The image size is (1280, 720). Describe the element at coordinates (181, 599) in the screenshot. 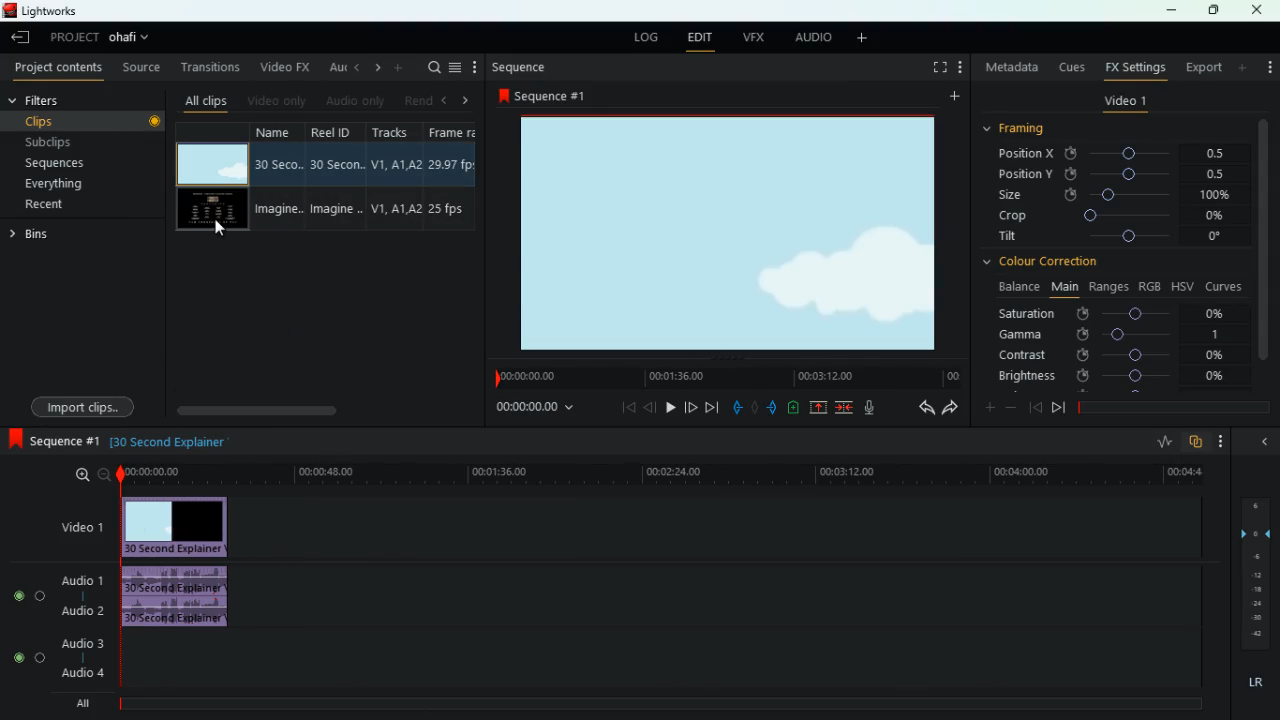

I see `audio` at that location.